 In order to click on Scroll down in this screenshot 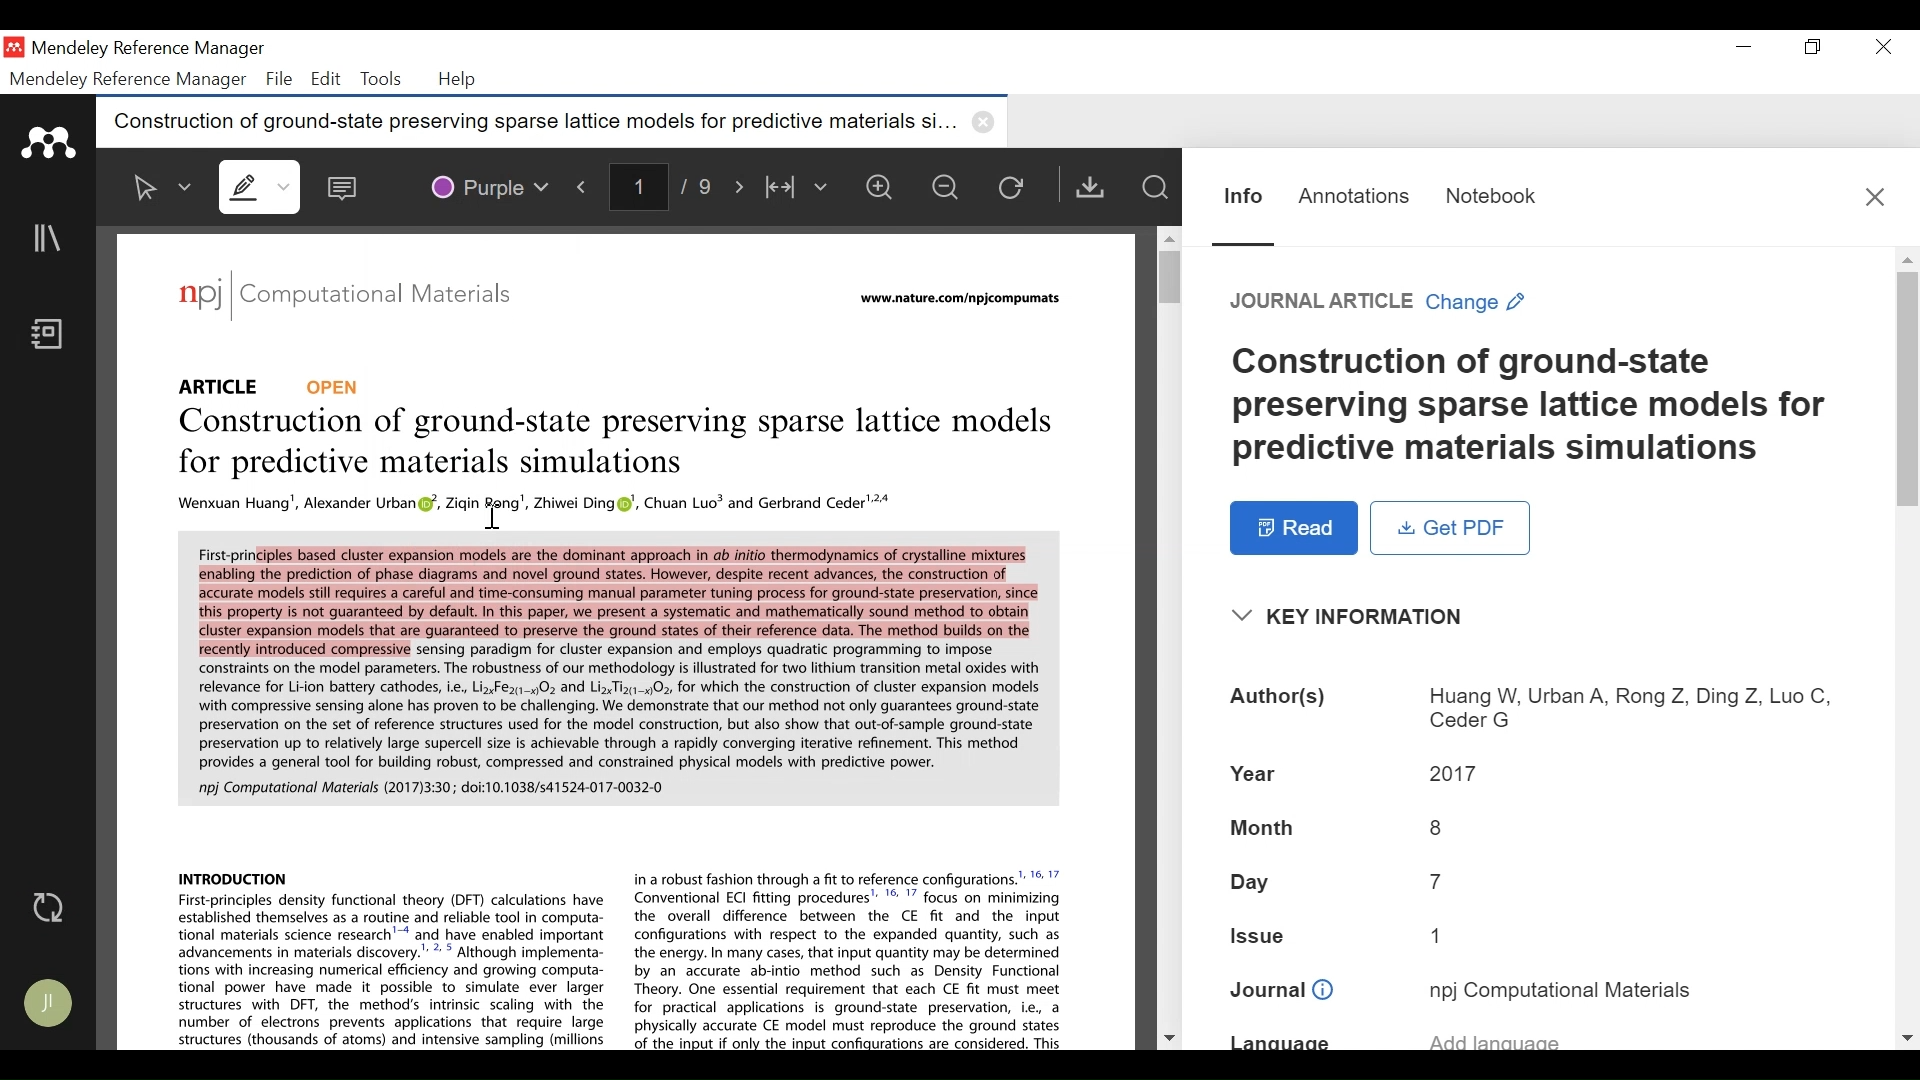, I will do `click(1905, 1036)`.